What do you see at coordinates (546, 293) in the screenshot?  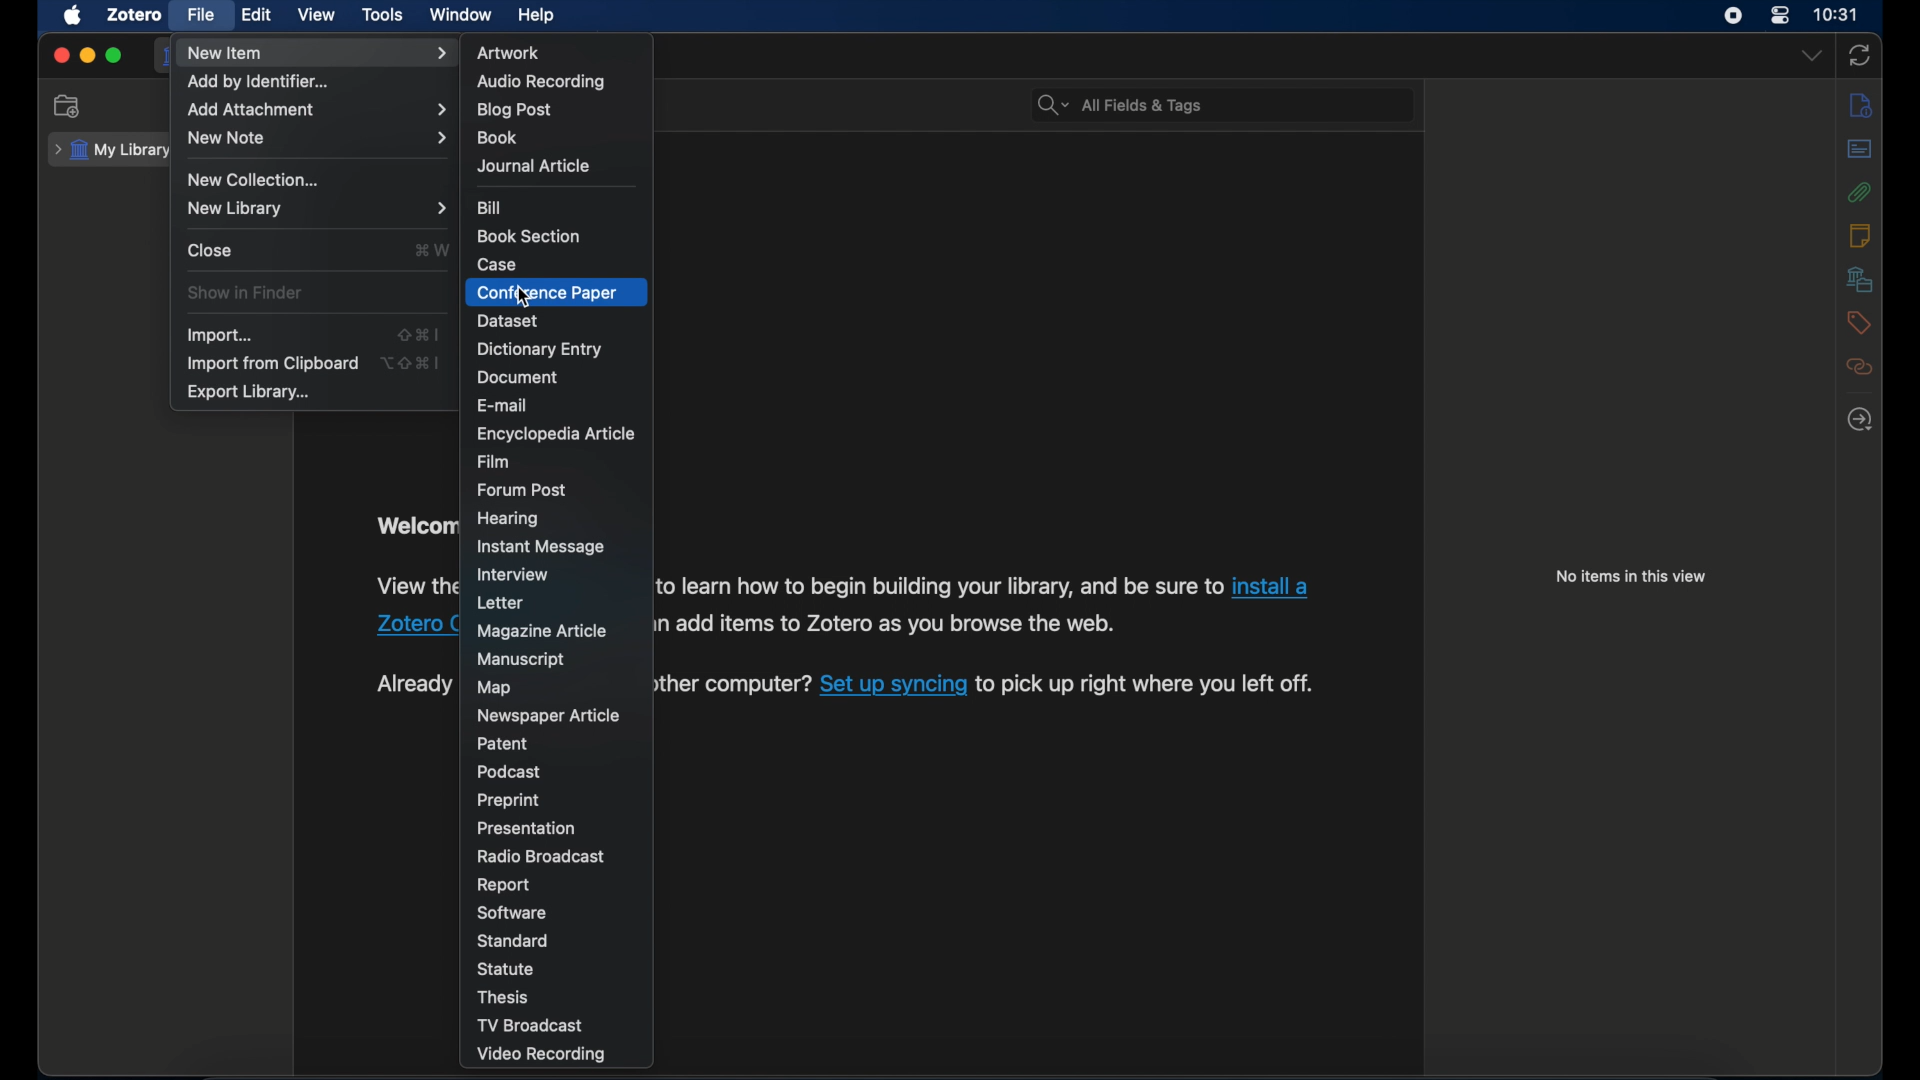 I see `conference paper` at bounding box center [546, 293].